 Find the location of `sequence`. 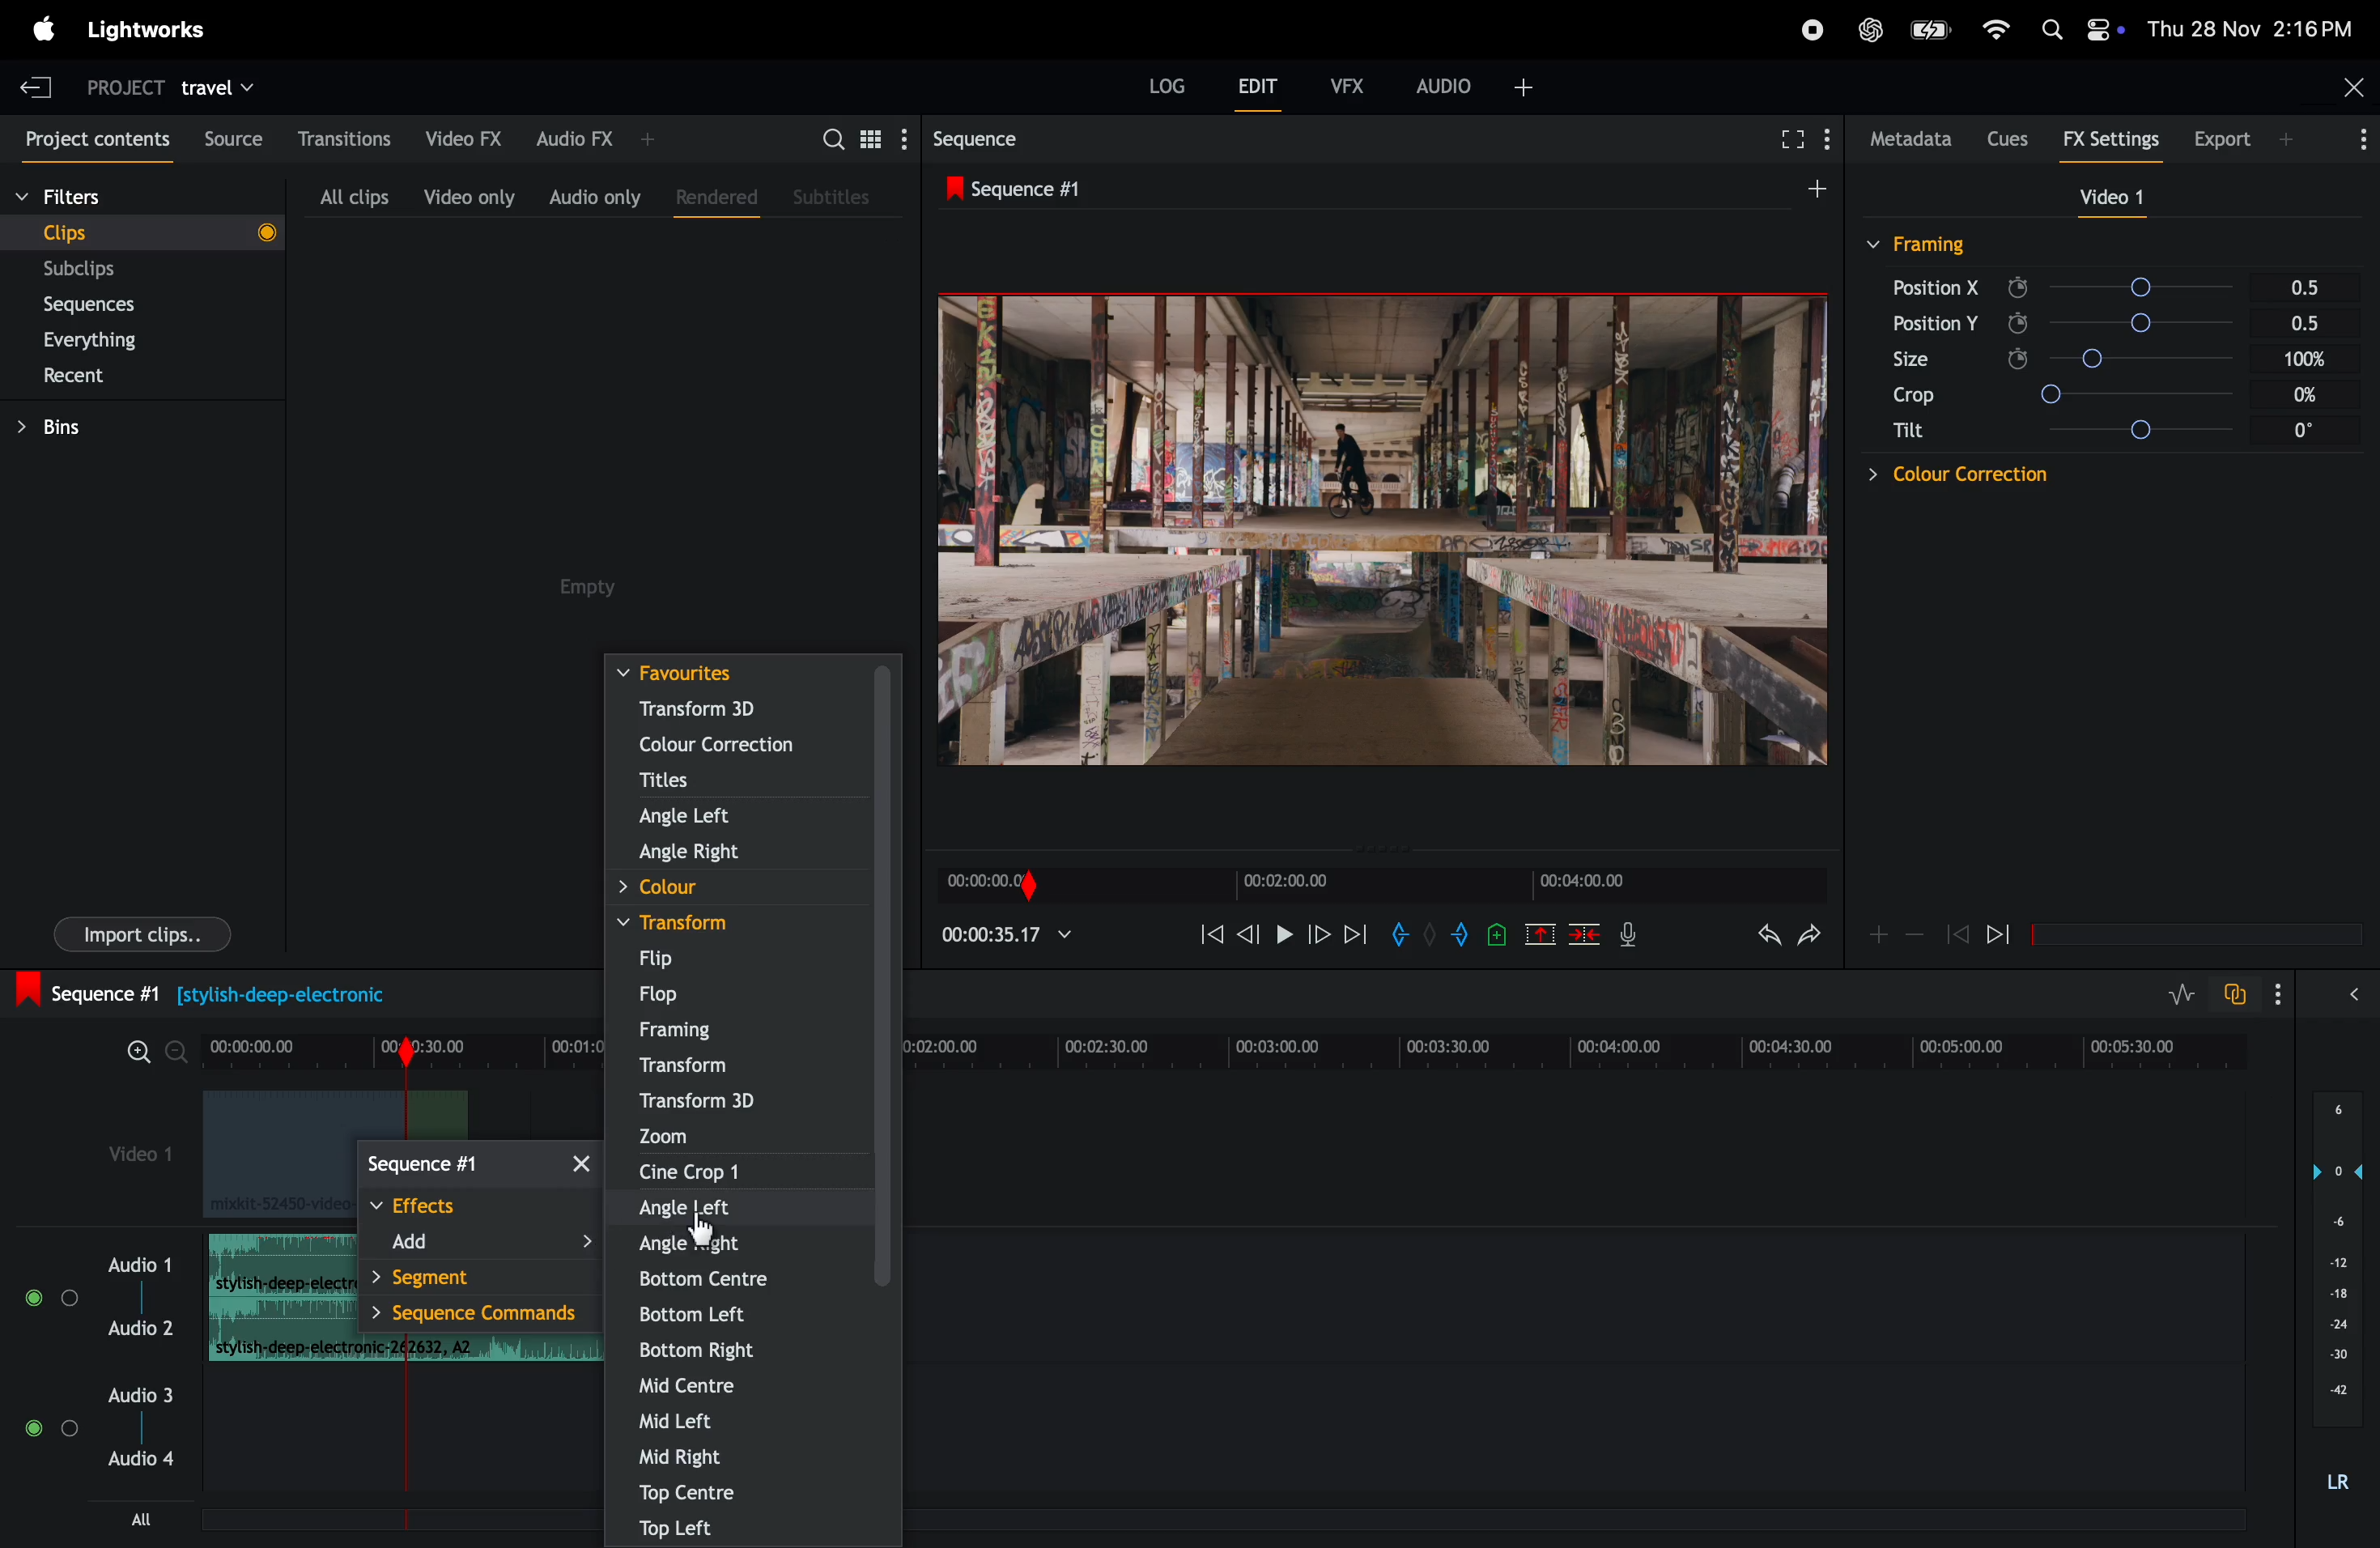

sequence is located at coordinates (1028, 187).